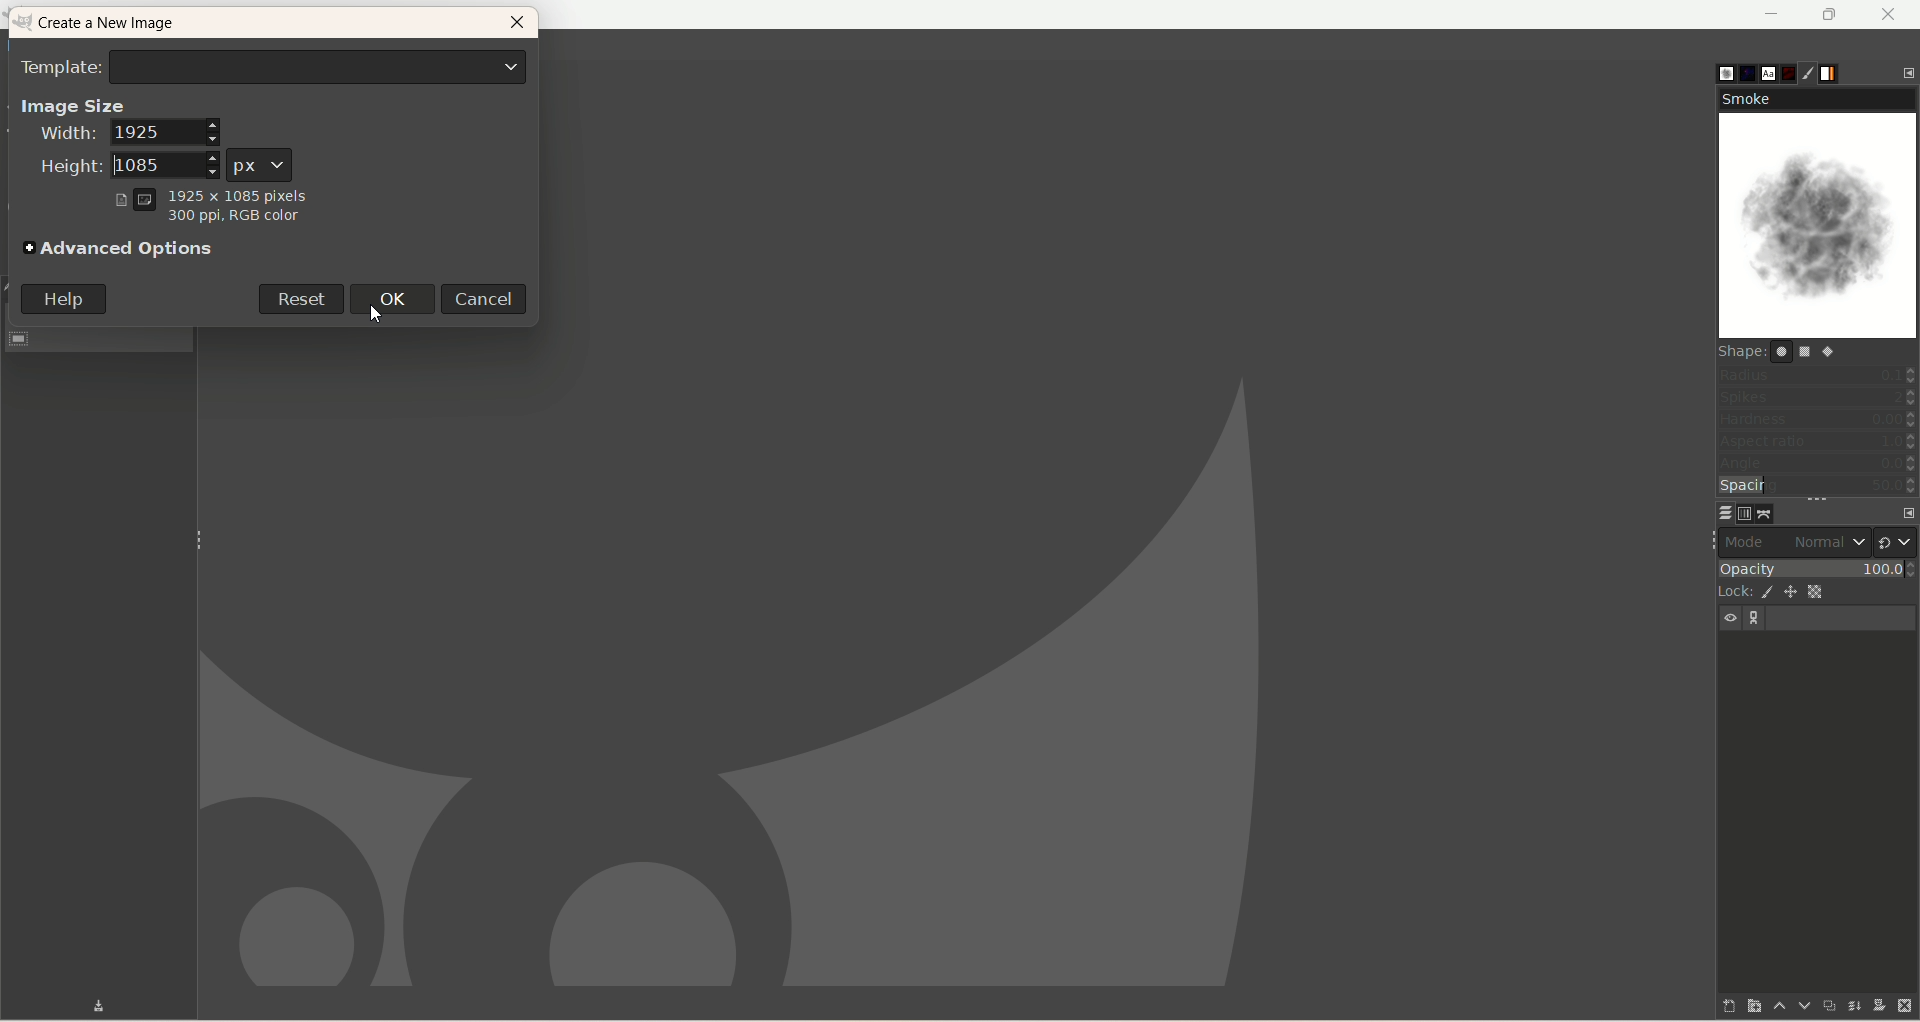 Image resolution: width=1920 pixels, height=1022 pixels. What do you see at coordinates (83, 1005) in the screenshot?
I see `save` at bounding box center [83, 1005].